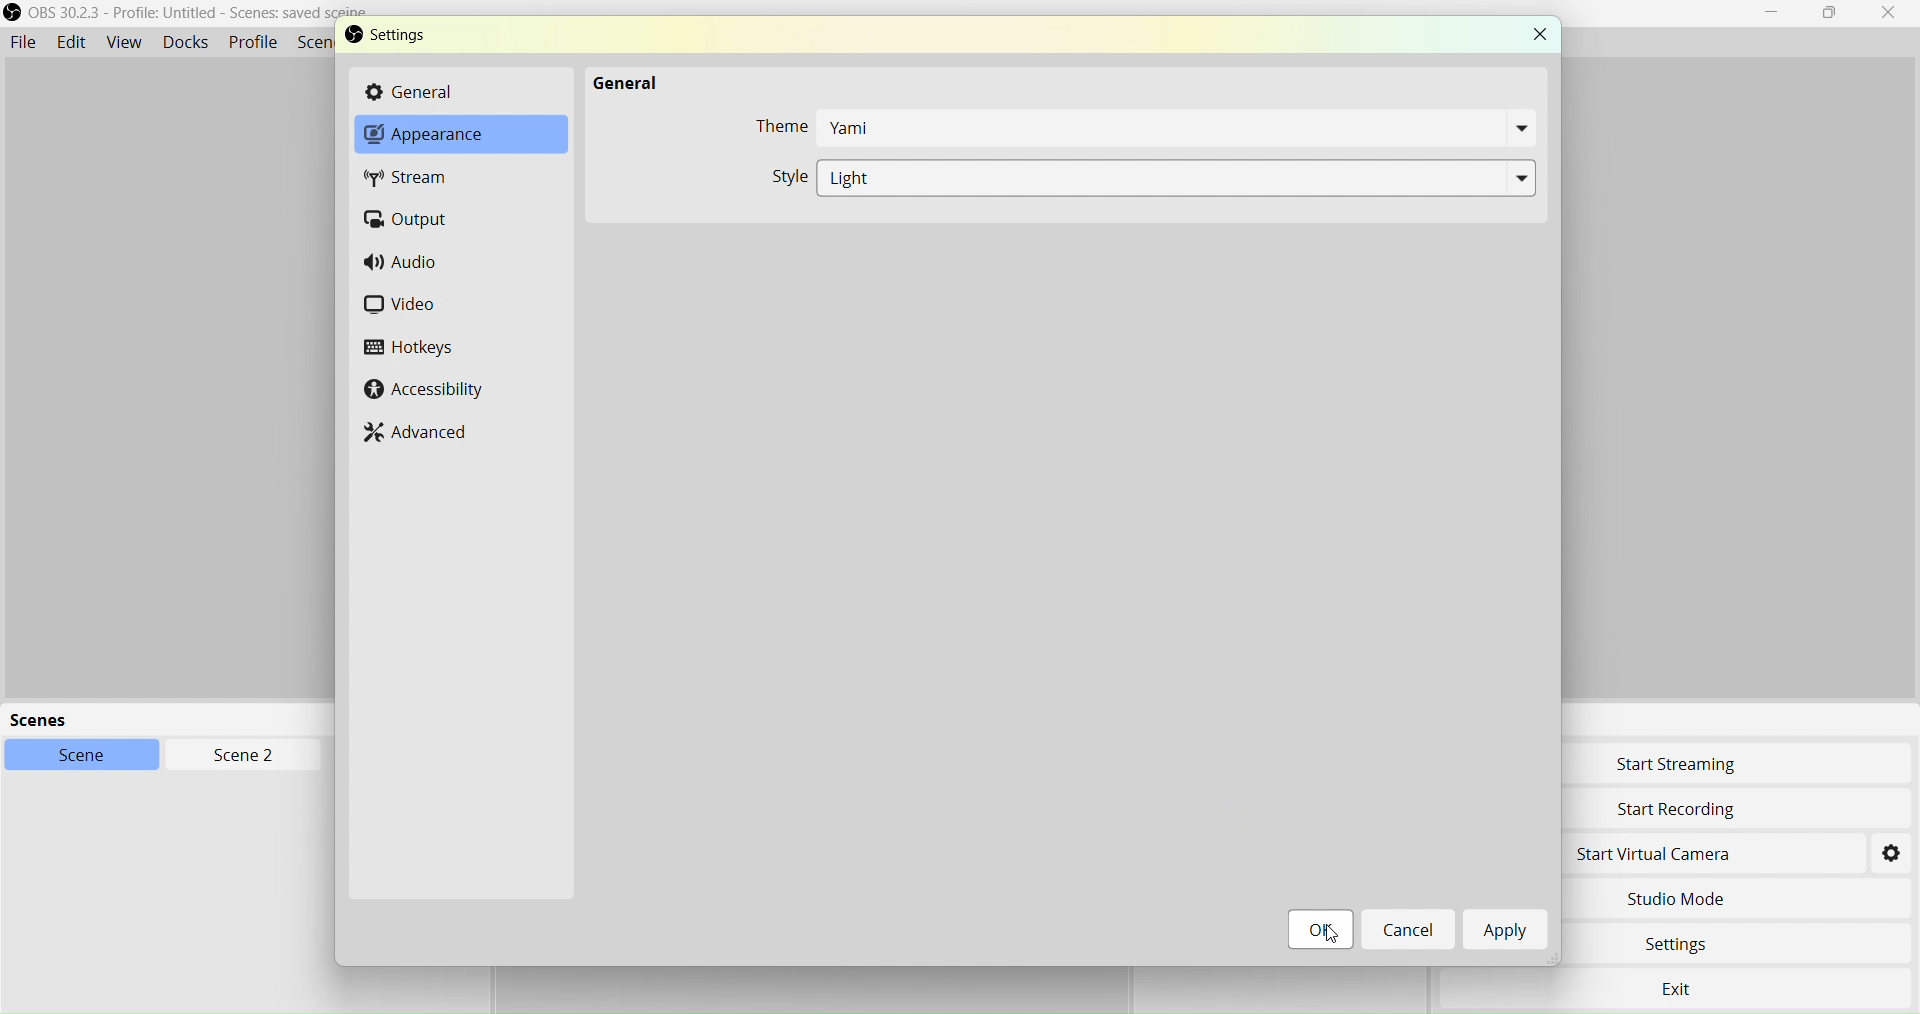 The height and width of the screenshot is (1014, 1920). I want to click on Start Streaming, so click(1713, 767).